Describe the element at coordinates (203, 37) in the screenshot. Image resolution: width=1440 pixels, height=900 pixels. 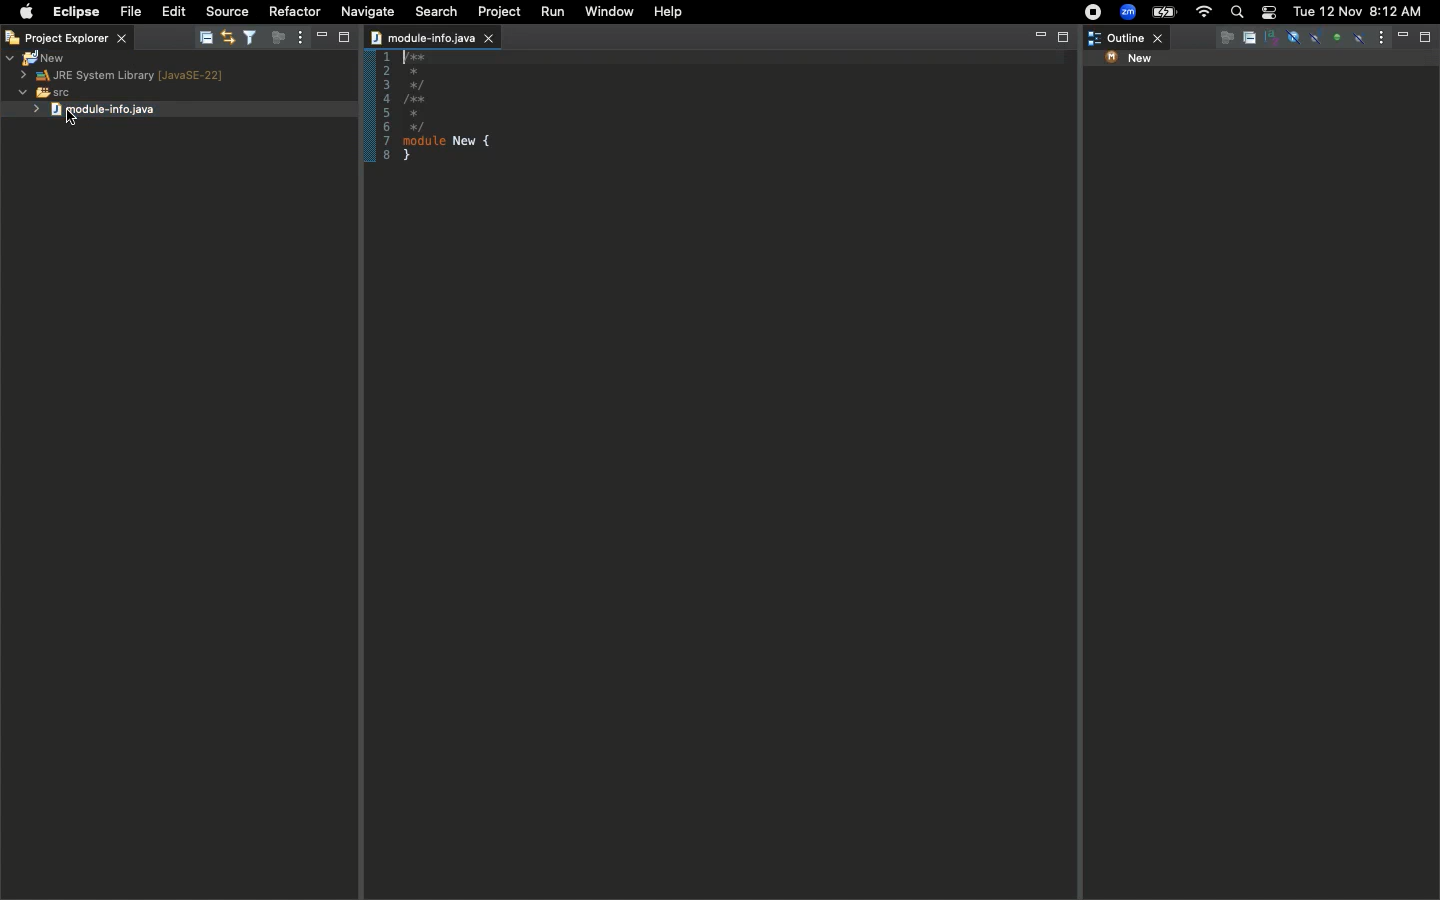
I see `Collapse` at that location.